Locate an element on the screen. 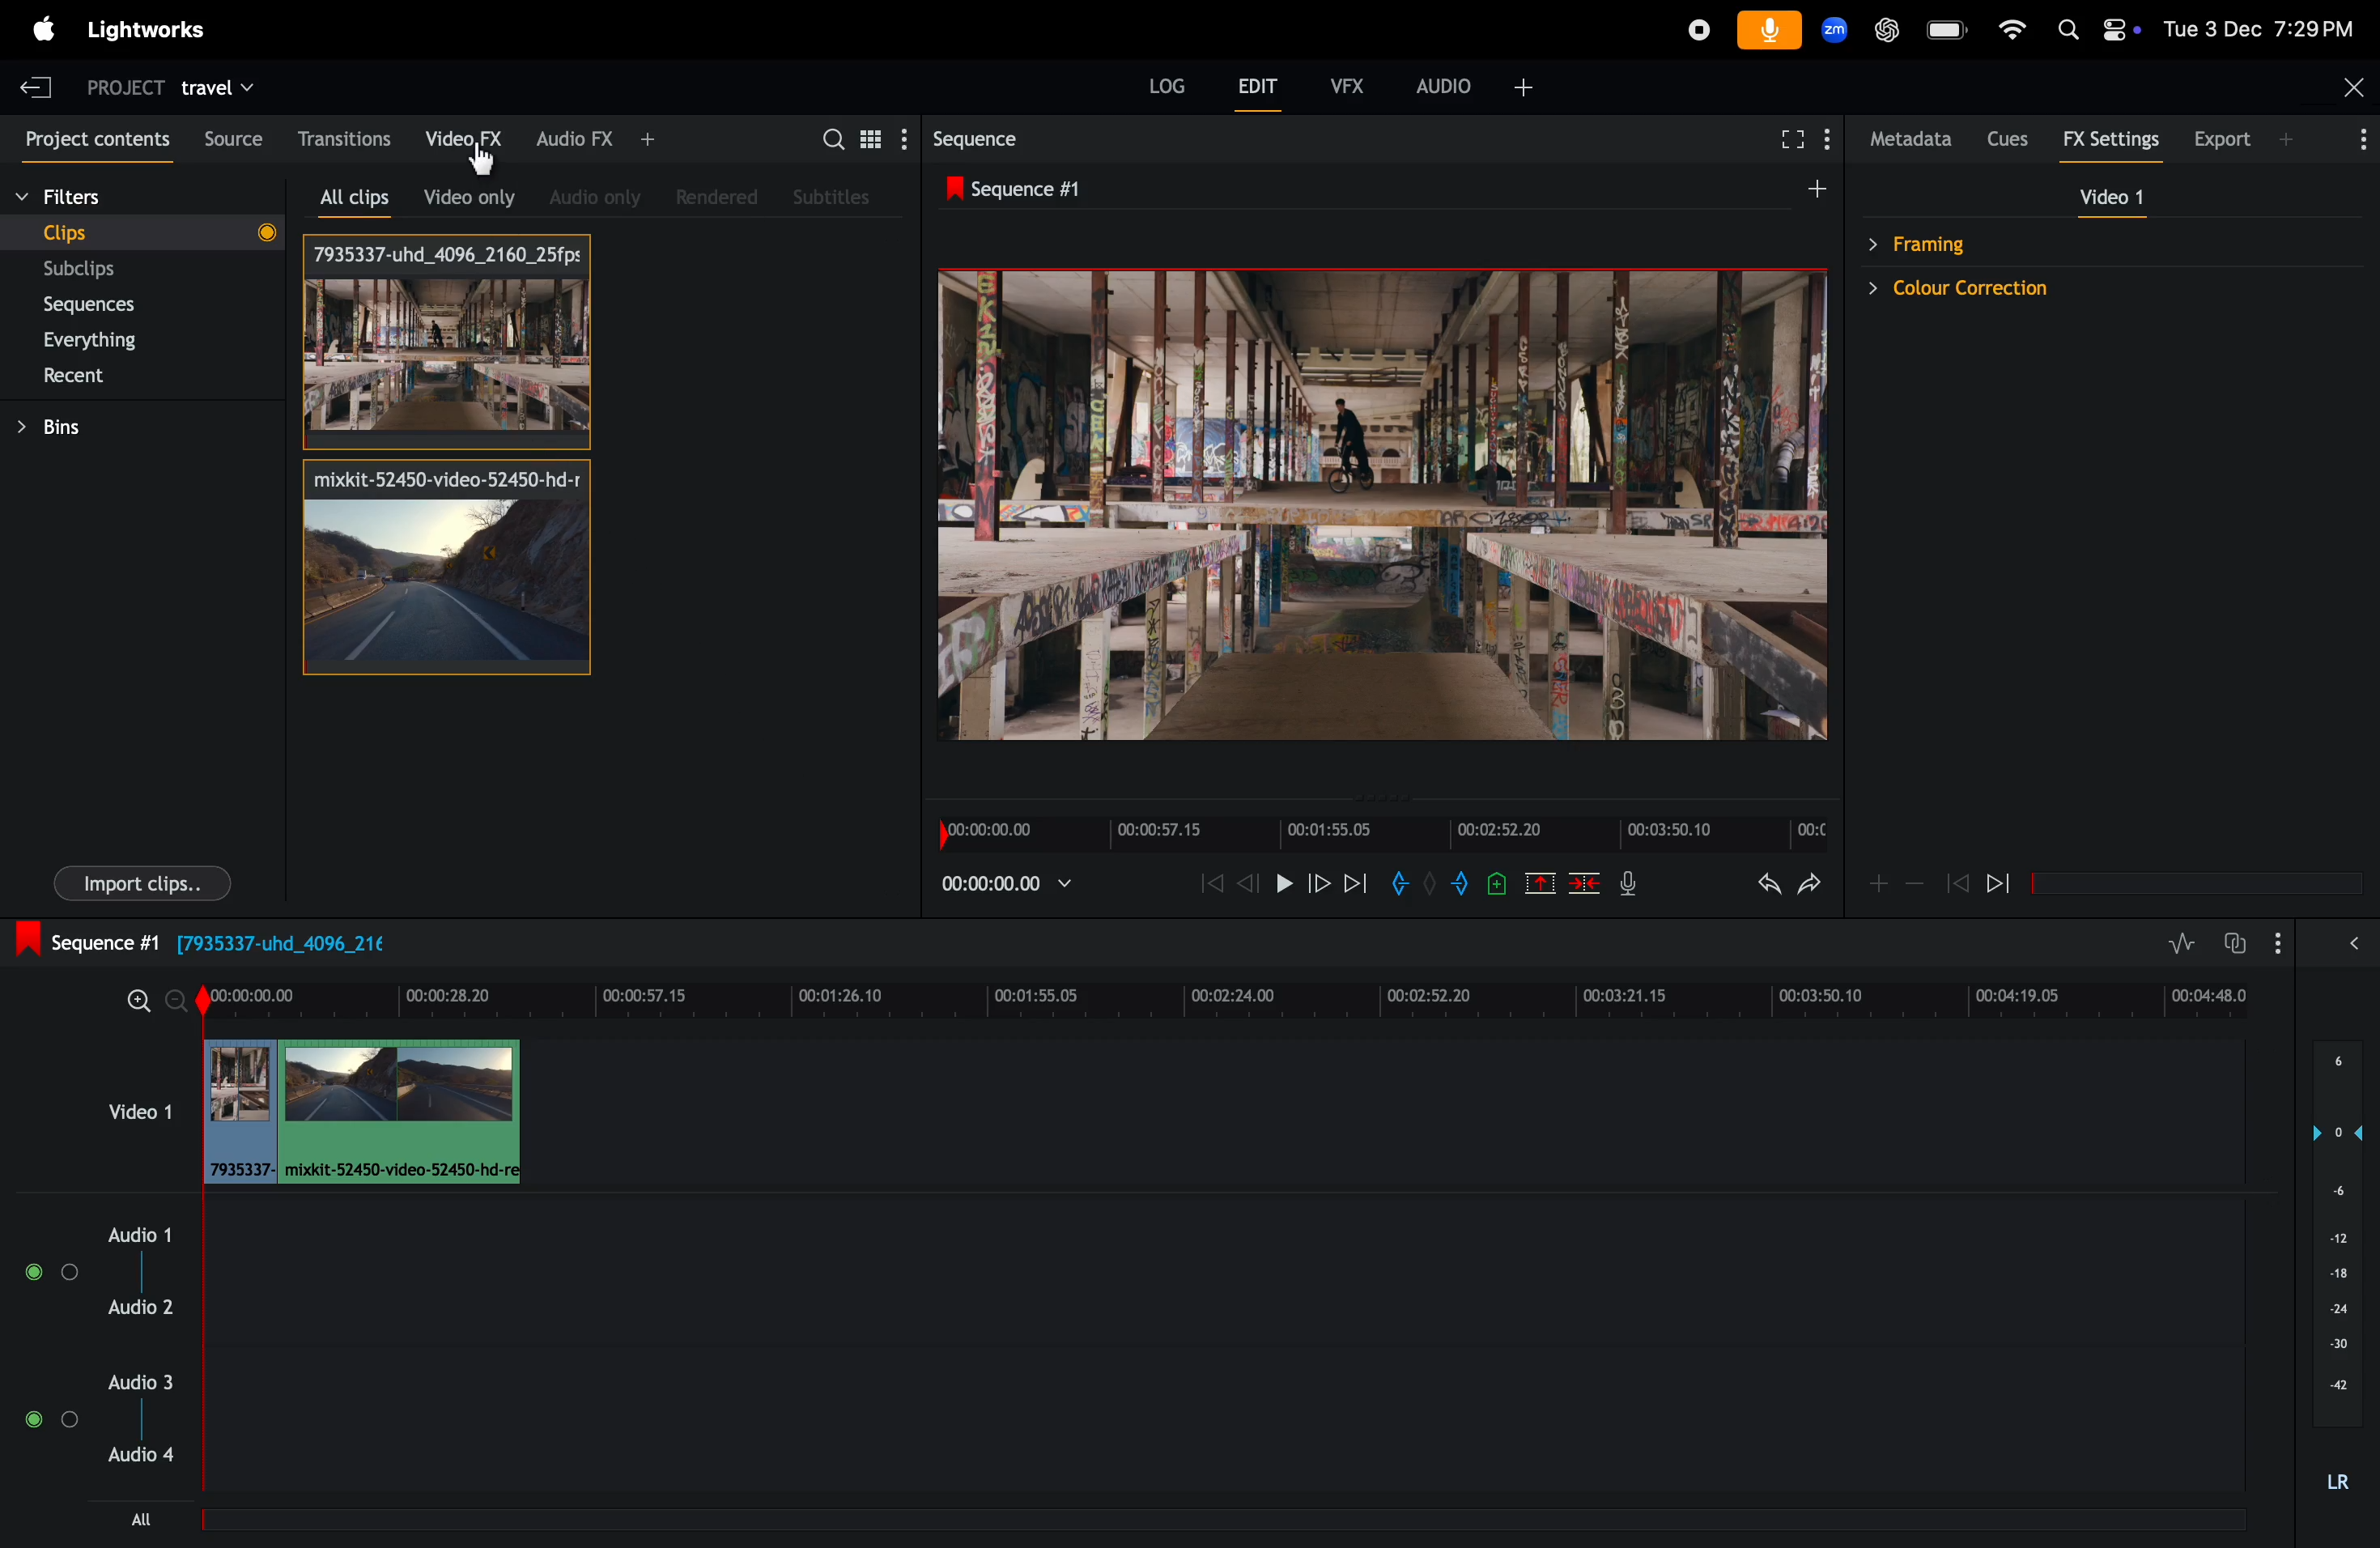  Video only is located at coordinates (468, 197).